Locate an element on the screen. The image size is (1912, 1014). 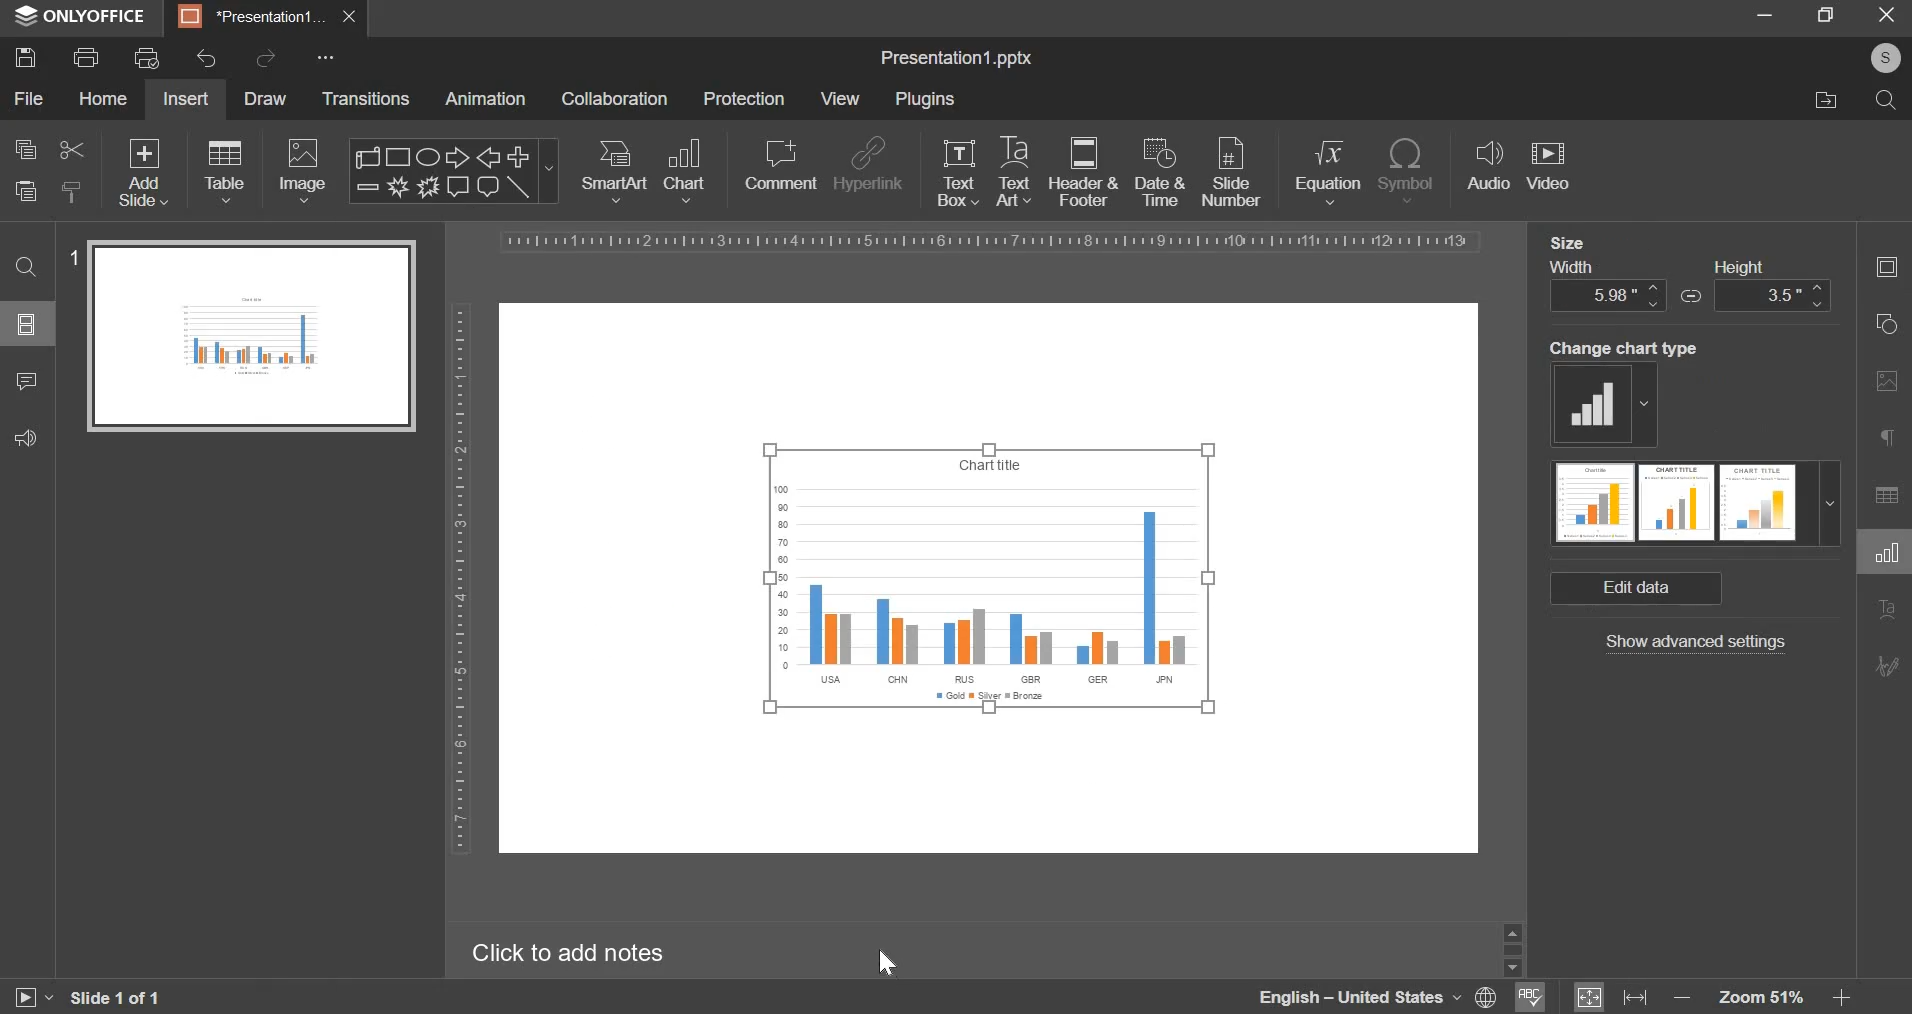
text art is located at coordinates (1012, 169).